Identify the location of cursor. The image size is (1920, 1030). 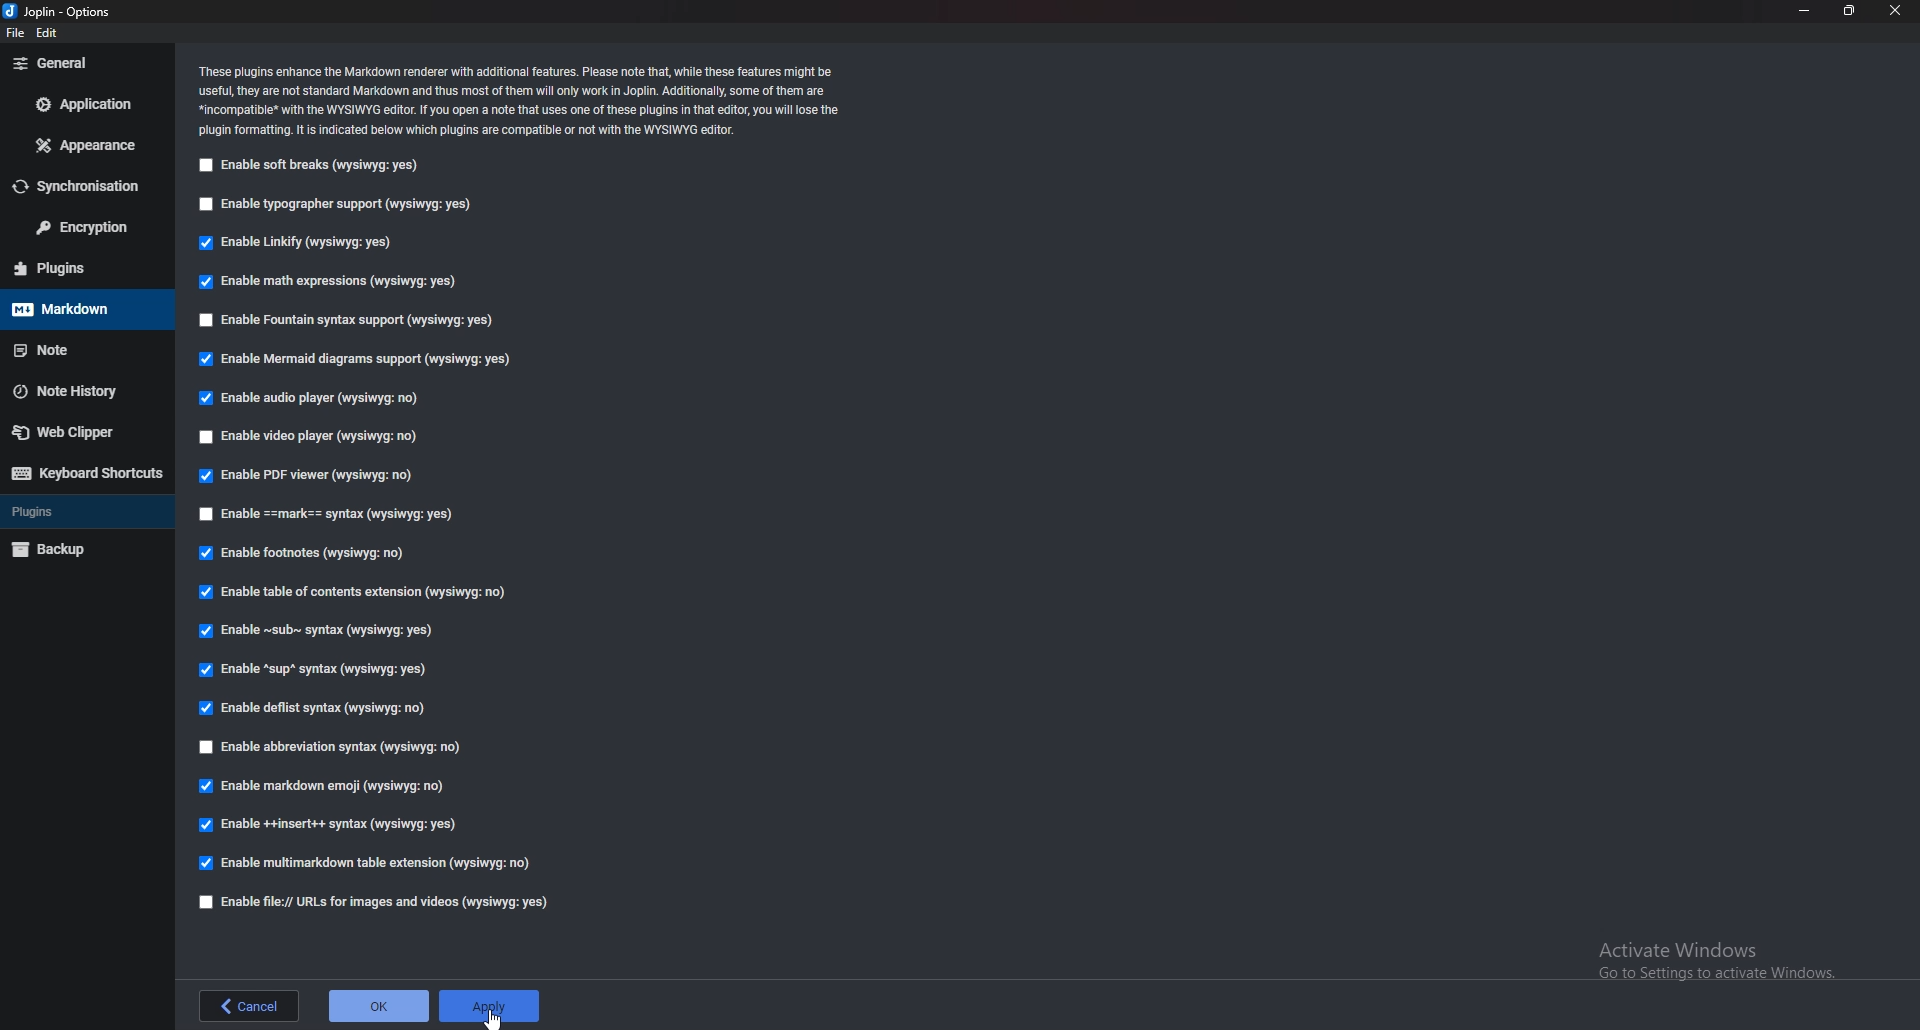
(496, 1021).